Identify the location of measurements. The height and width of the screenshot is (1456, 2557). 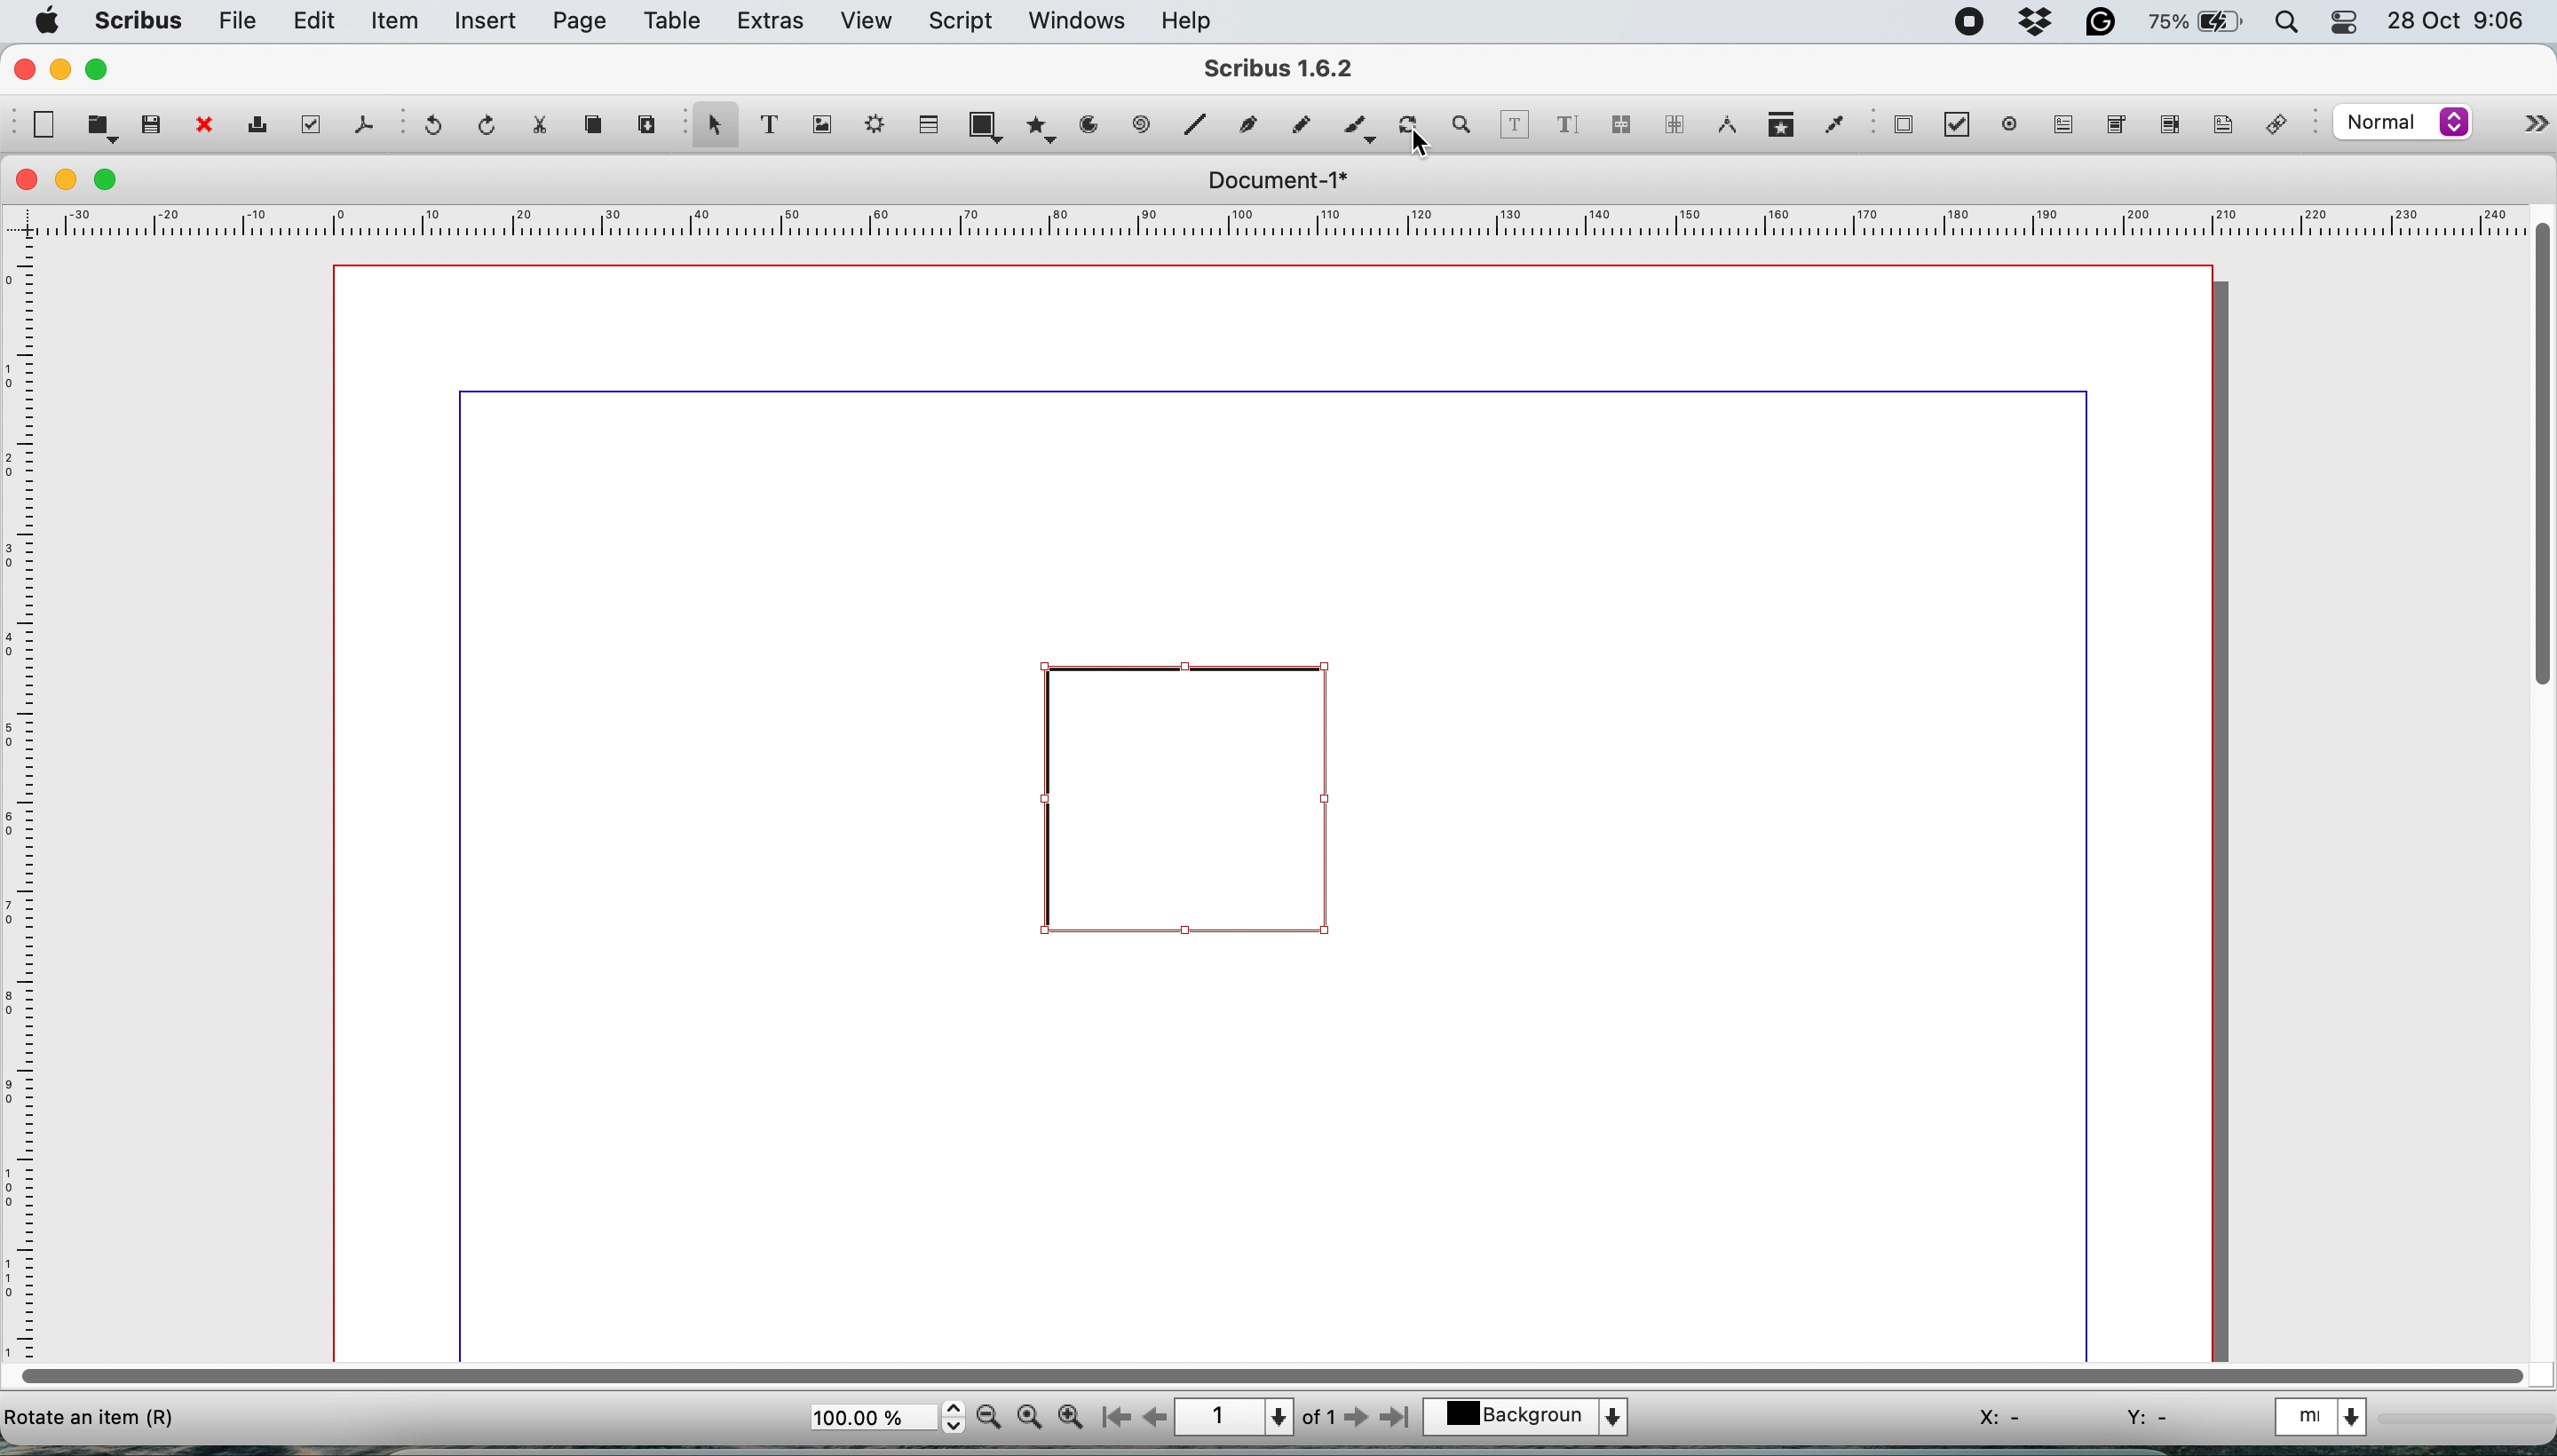
(1725, 126).